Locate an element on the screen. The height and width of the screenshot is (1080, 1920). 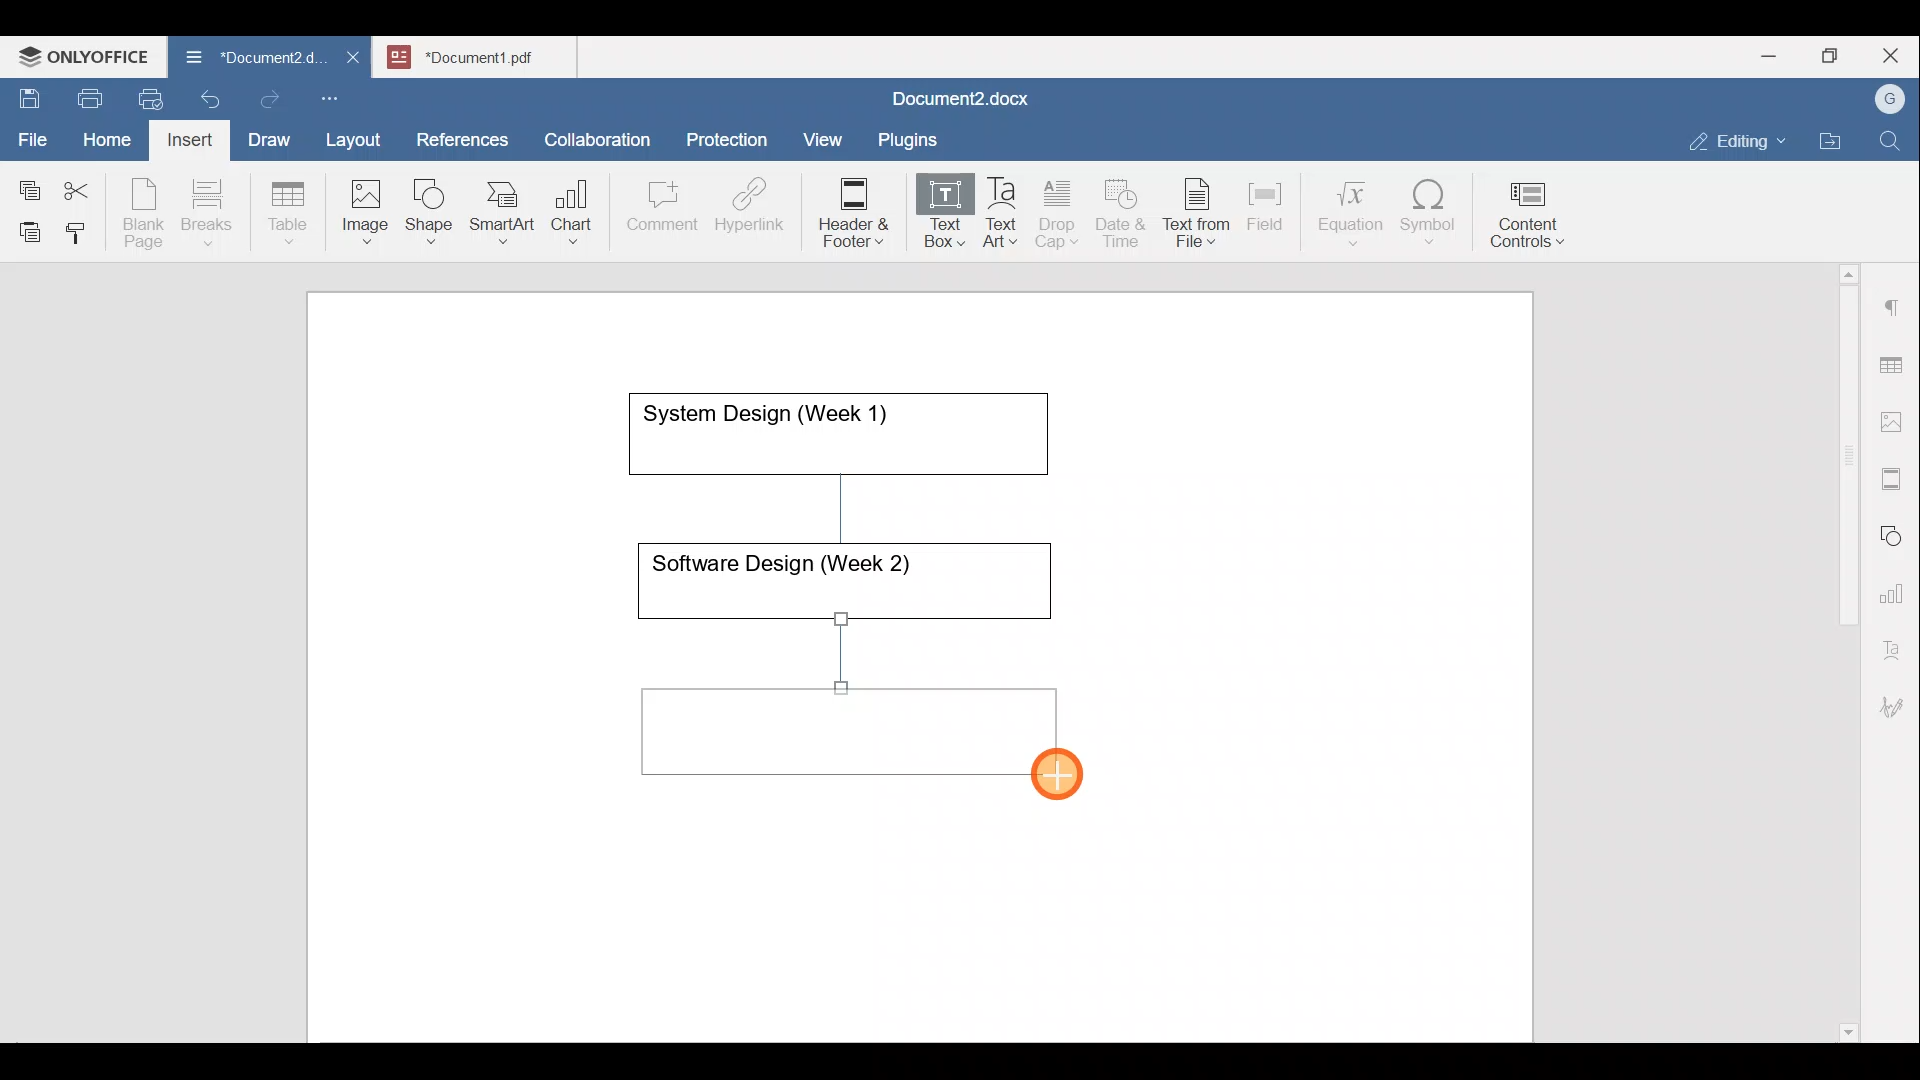
Minimize is located at coordinates (1768, 54).